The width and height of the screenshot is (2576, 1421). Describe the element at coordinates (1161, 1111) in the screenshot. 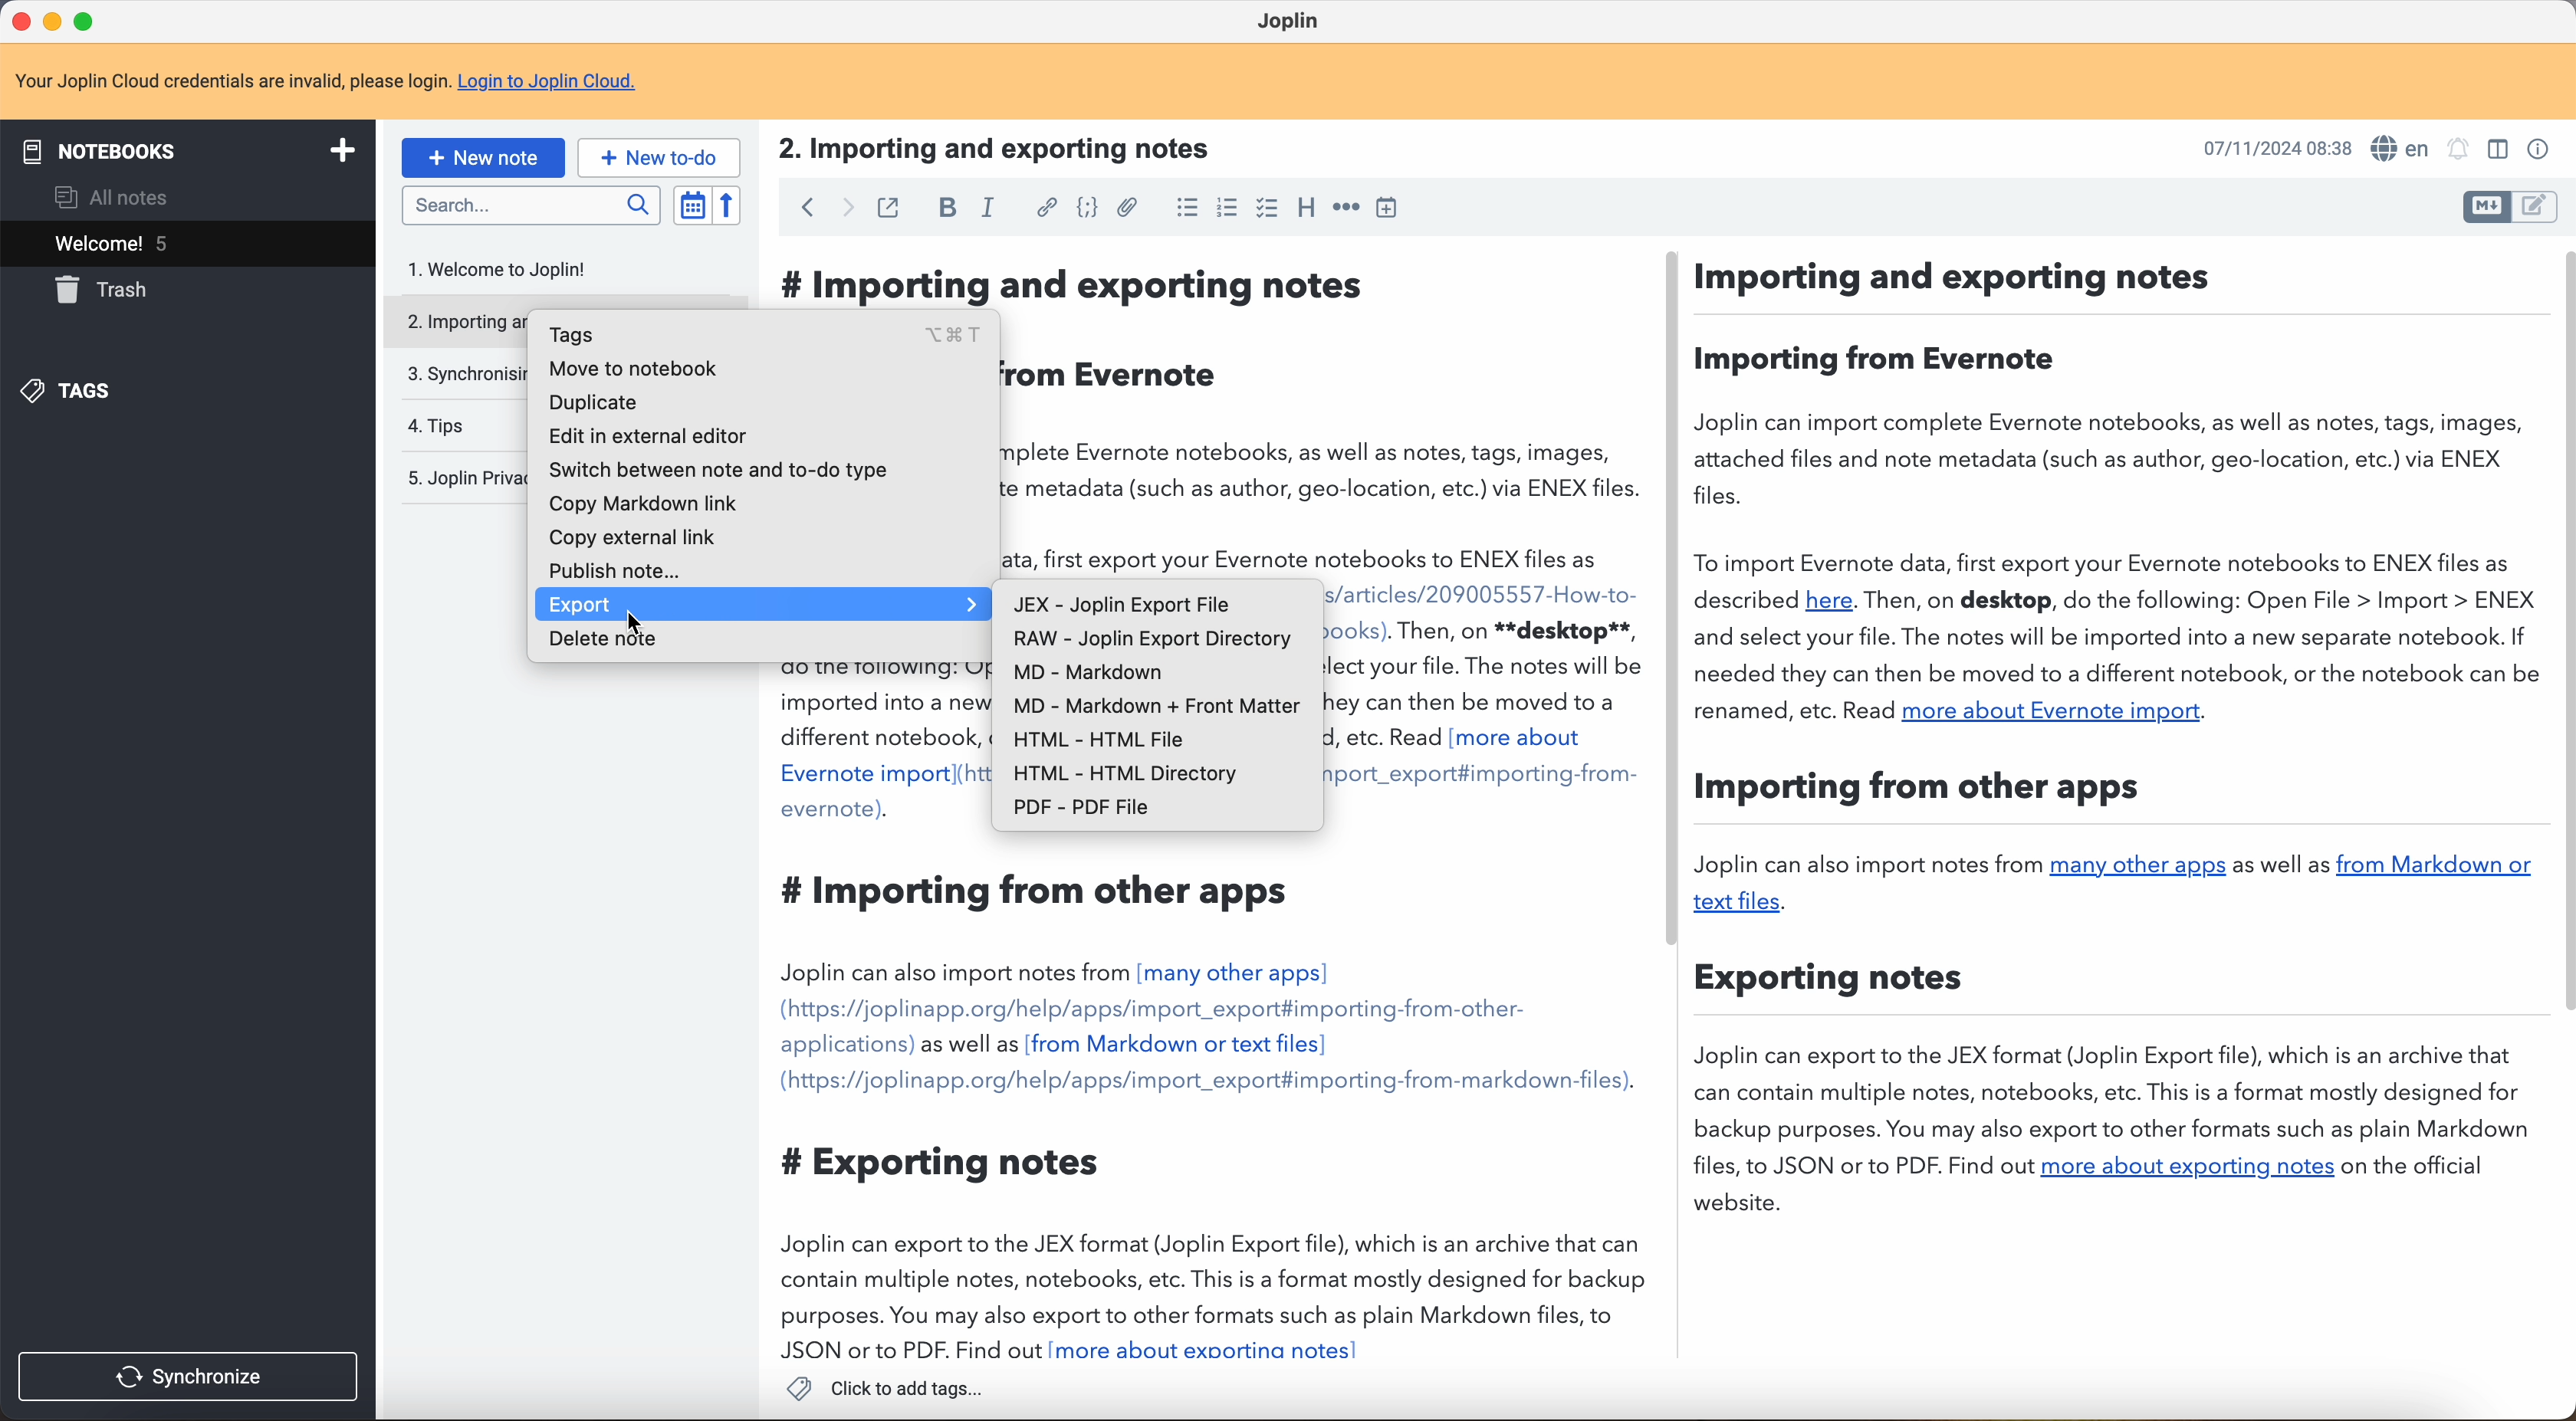

I see `Importing from other apps. Joplin can also import notes from many other apps...` at that location.